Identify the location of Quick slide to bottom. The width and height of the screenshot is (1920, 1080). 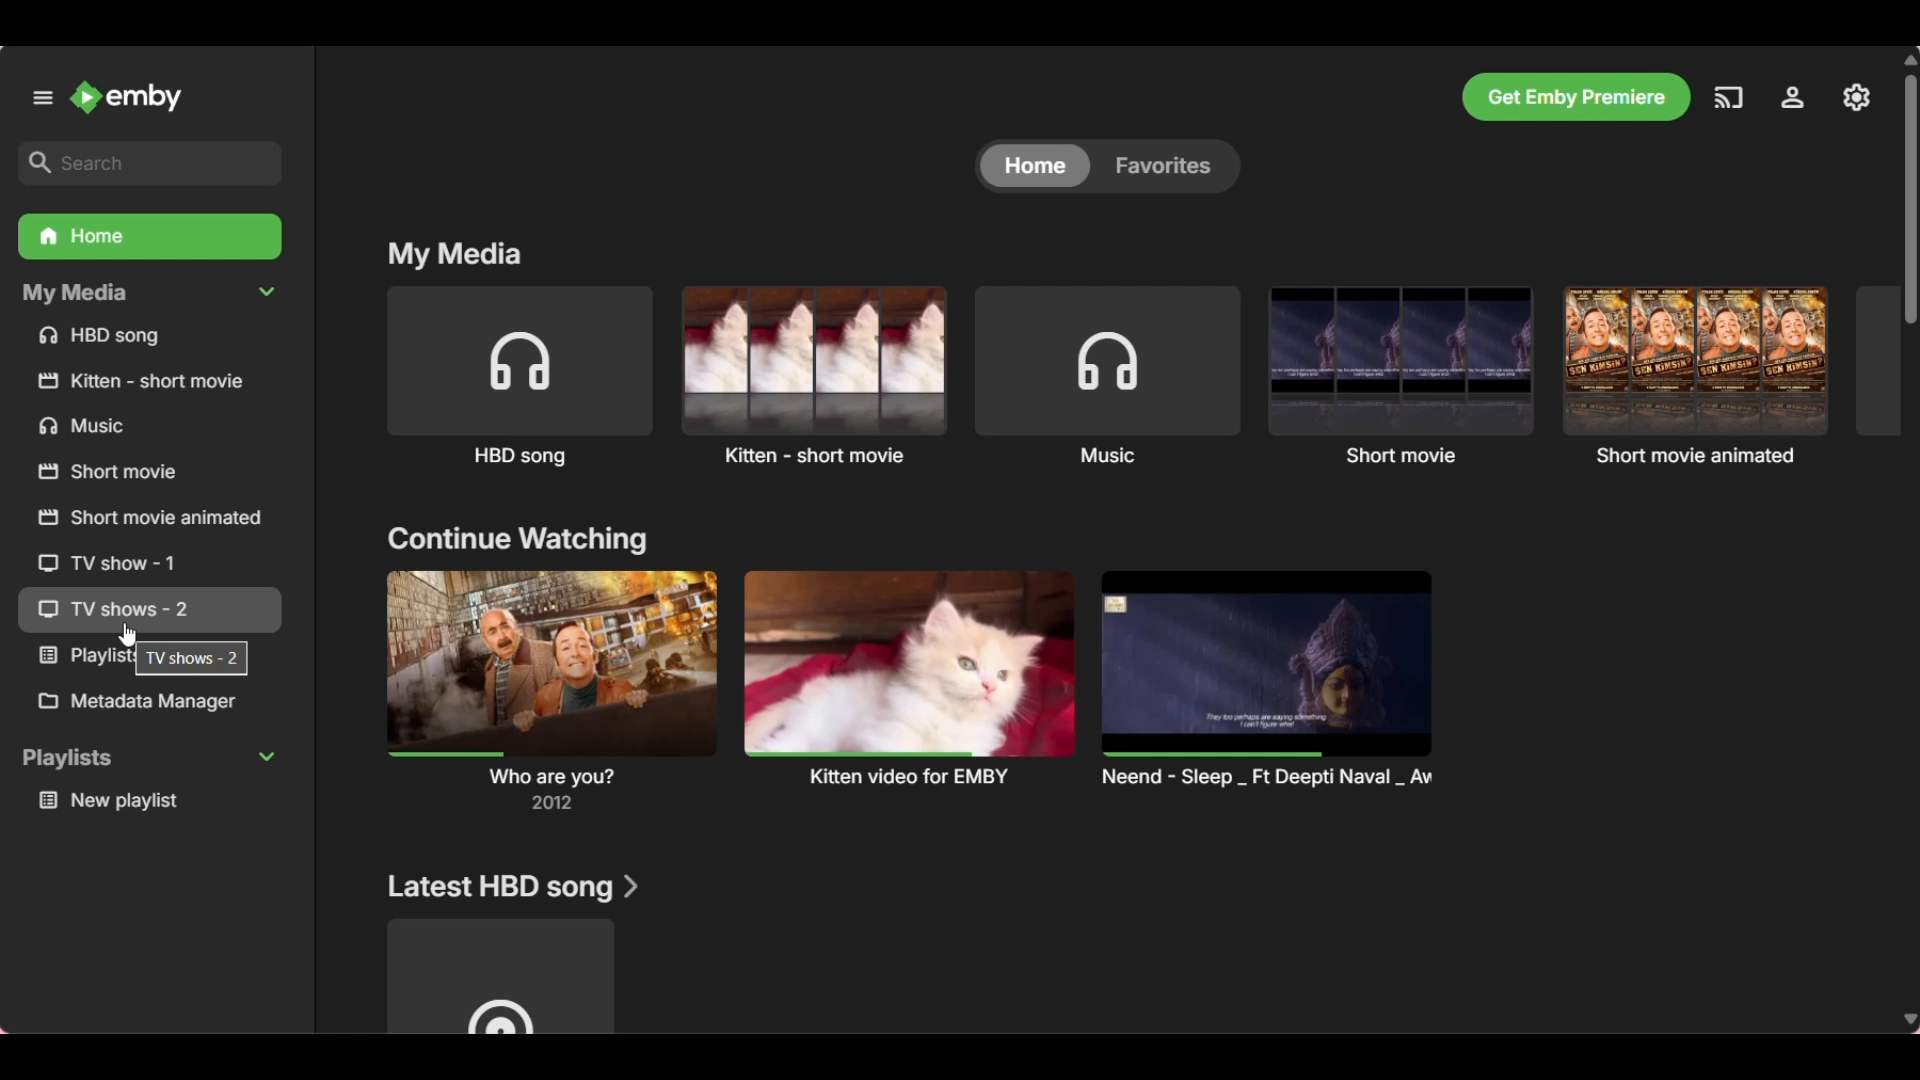
(1909, 1019).